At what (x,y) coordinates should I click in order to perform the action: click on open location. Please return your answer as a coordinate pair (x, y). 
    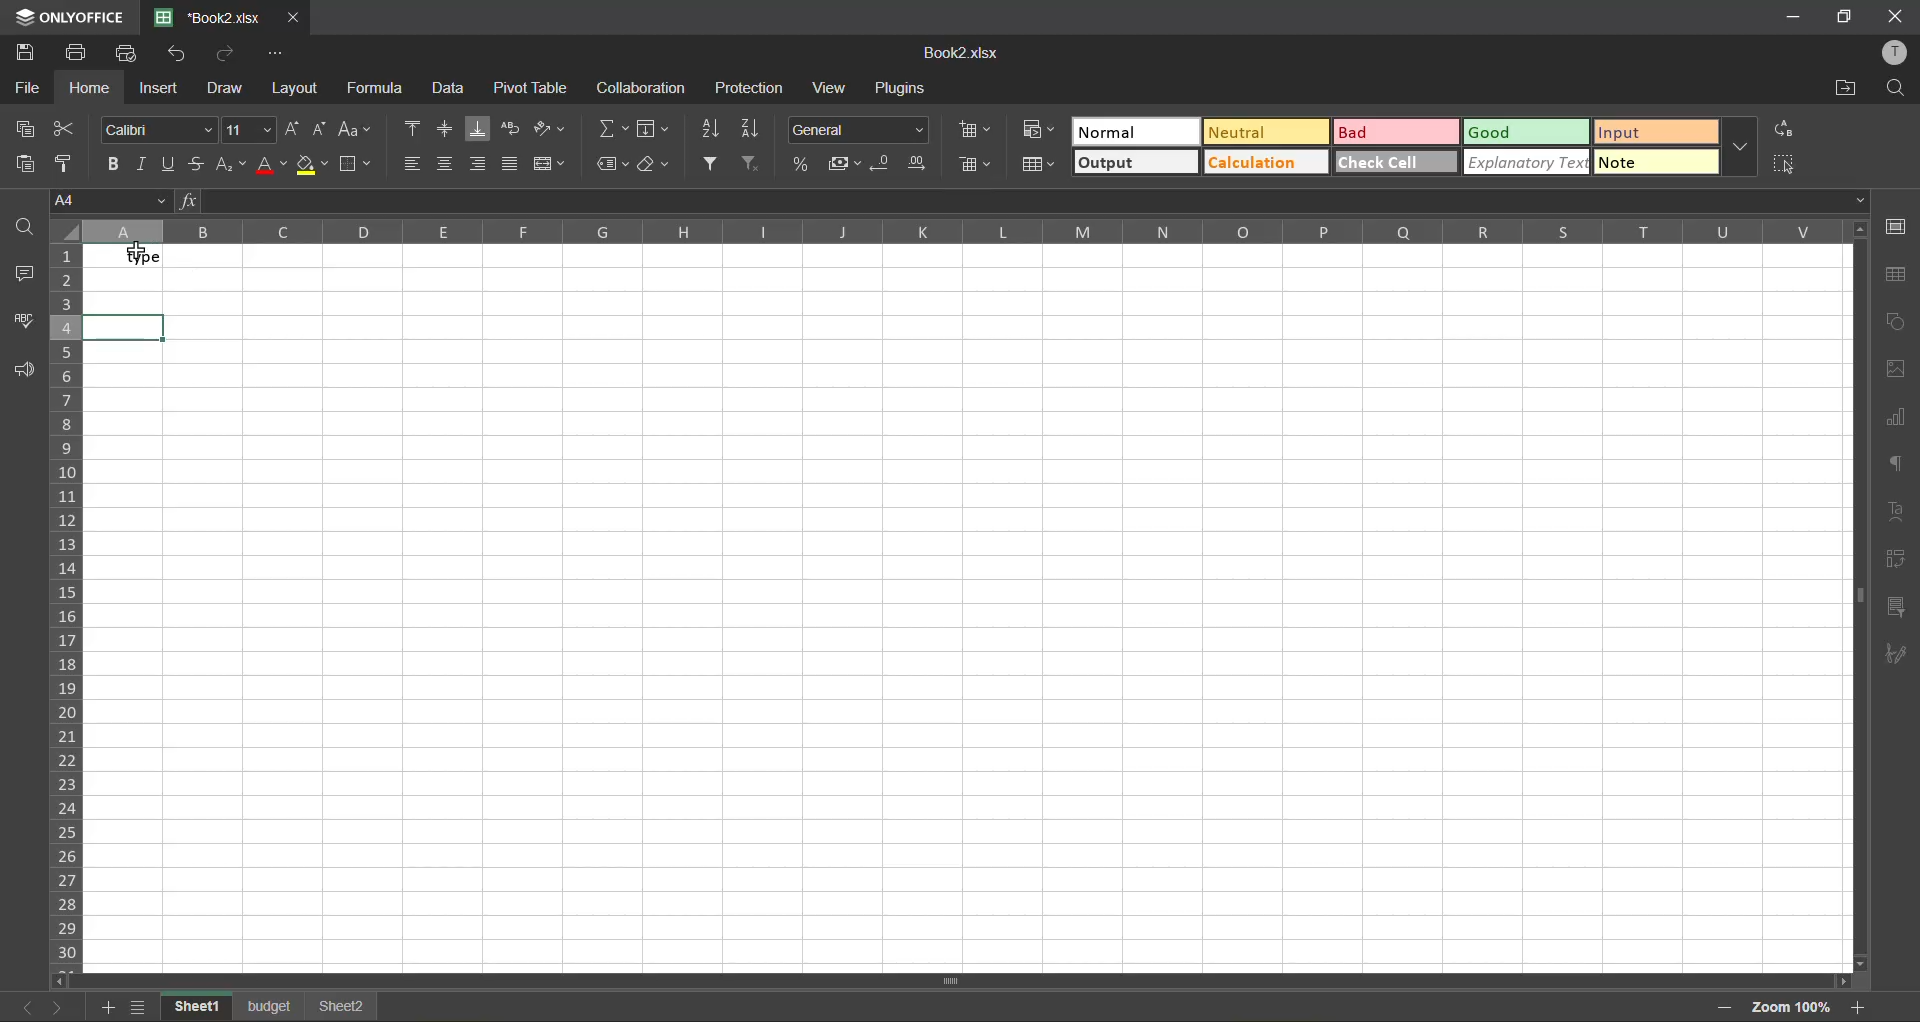
    Looking at the image, I should click on (1837, 89).